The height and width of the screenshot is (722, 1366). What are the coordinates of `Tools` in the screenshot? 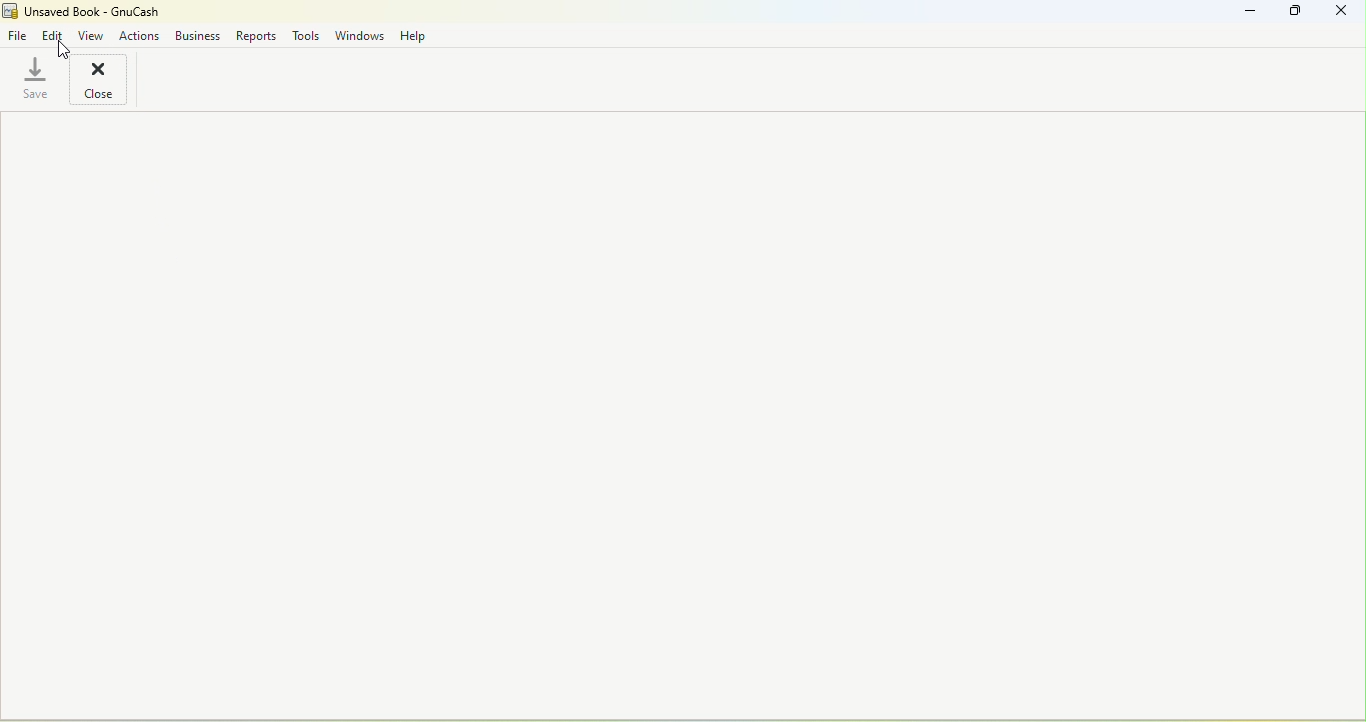 It's located at (306, 34).